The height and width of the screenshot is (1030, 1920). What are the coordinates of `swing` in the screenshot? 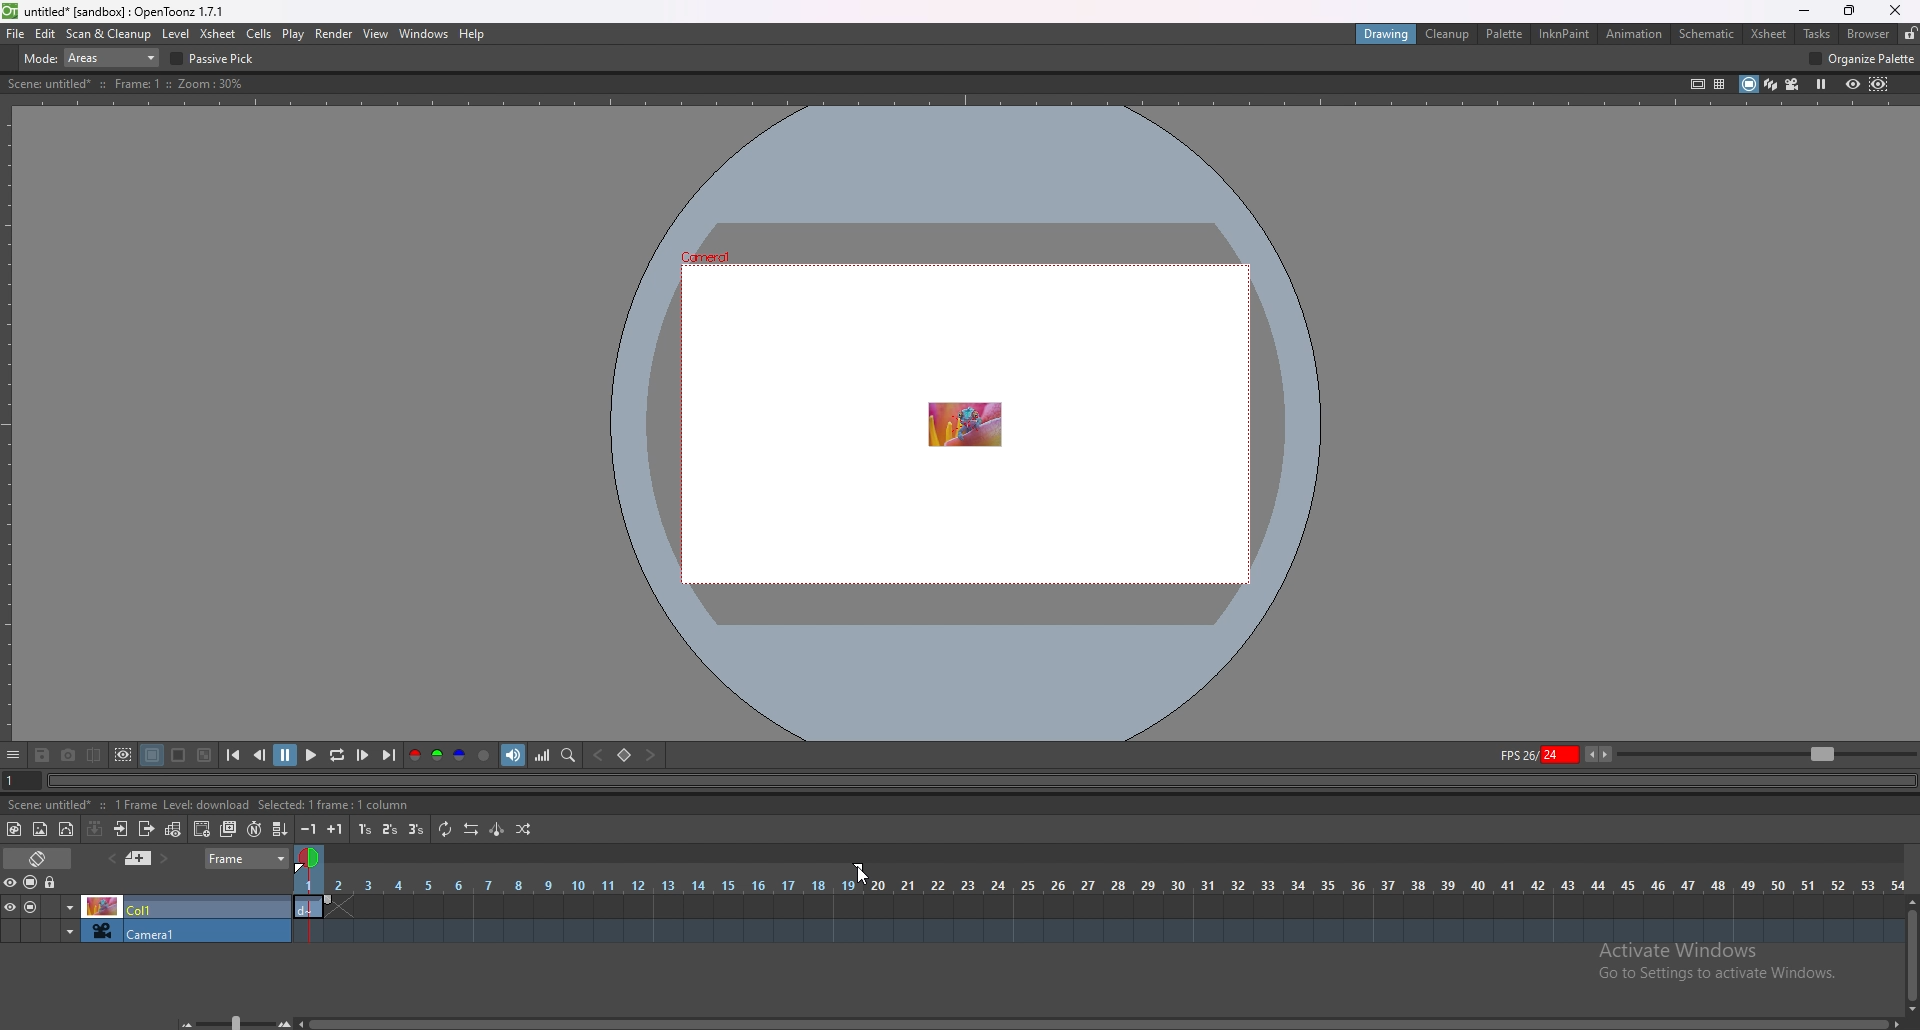 It's located at (498, 828).